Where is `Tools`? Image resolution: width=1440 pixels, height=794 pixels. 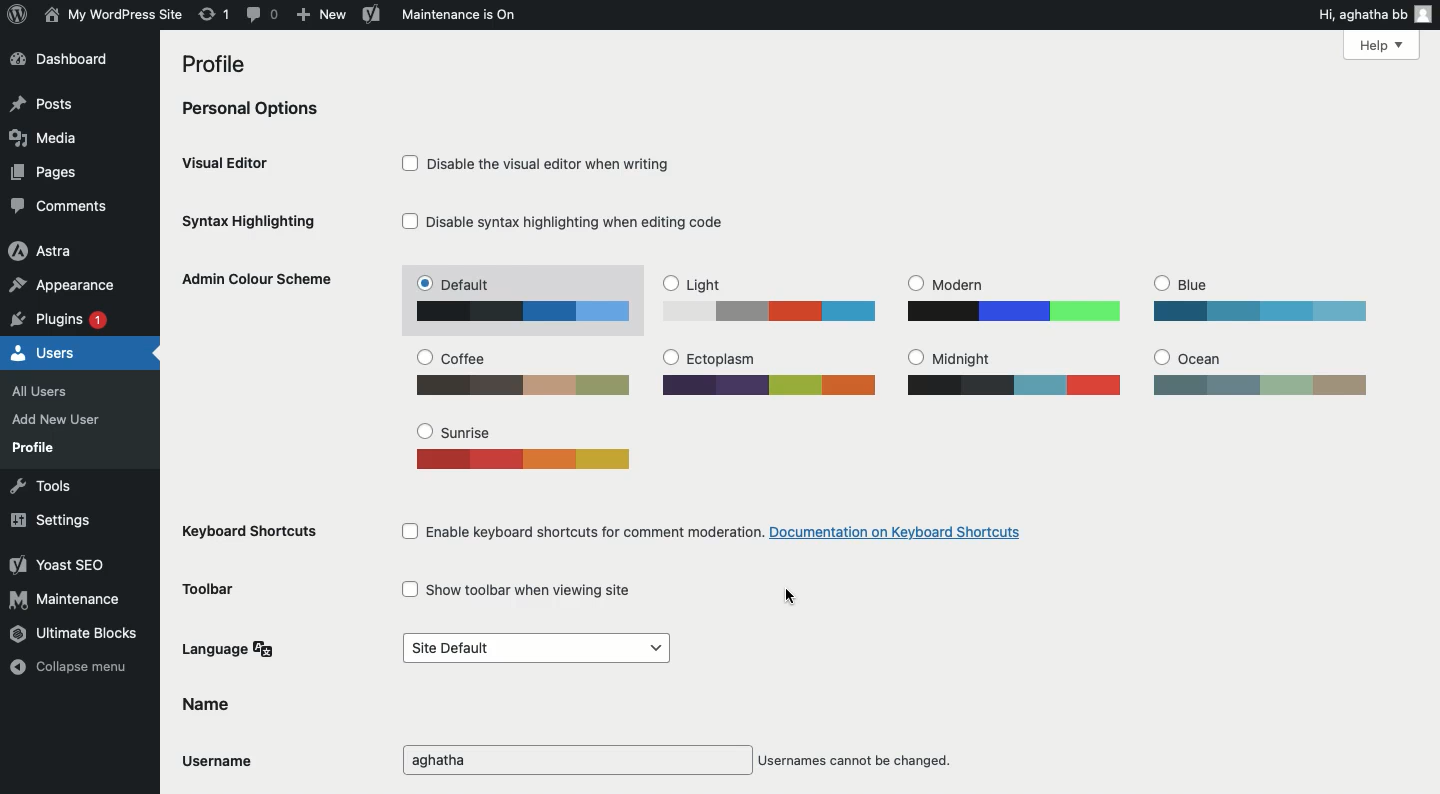
Tools is located at coordinates (43, 483).